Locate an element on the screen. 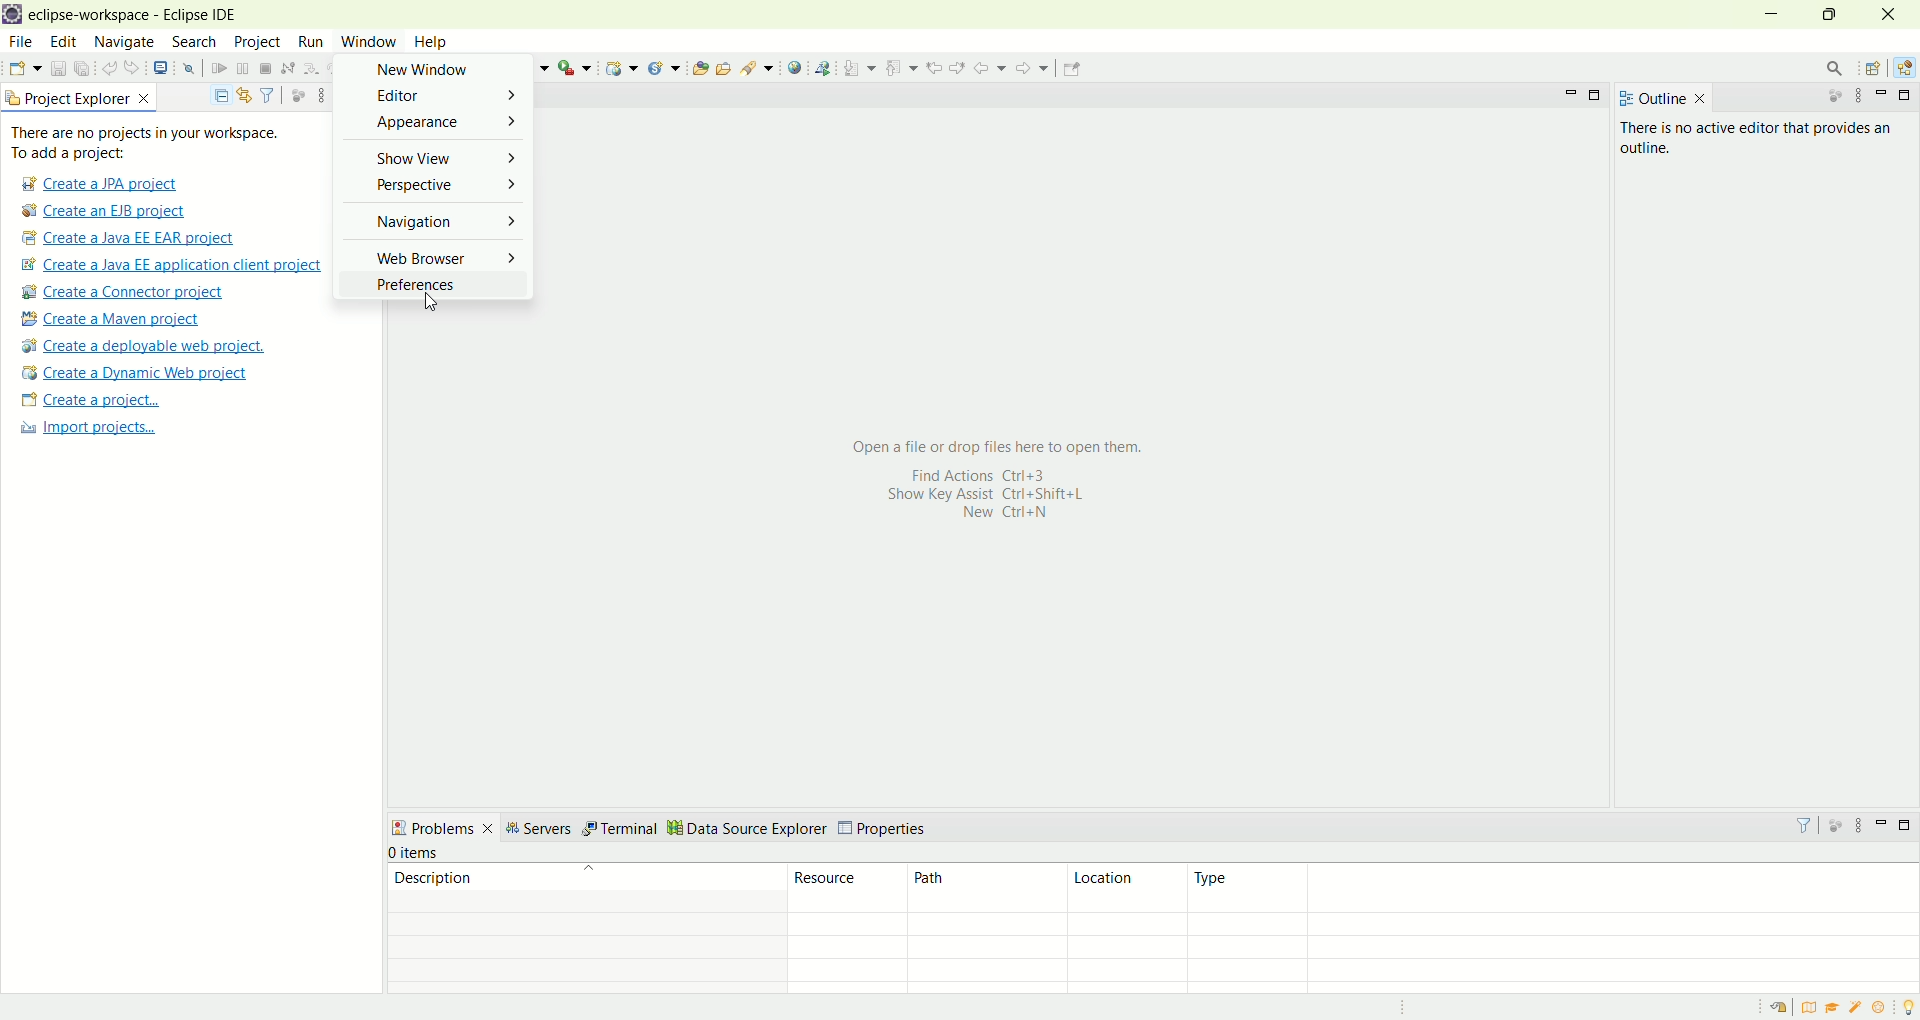 The image size is (1920, 1020). maximize is located at coordinates (1835, 14).